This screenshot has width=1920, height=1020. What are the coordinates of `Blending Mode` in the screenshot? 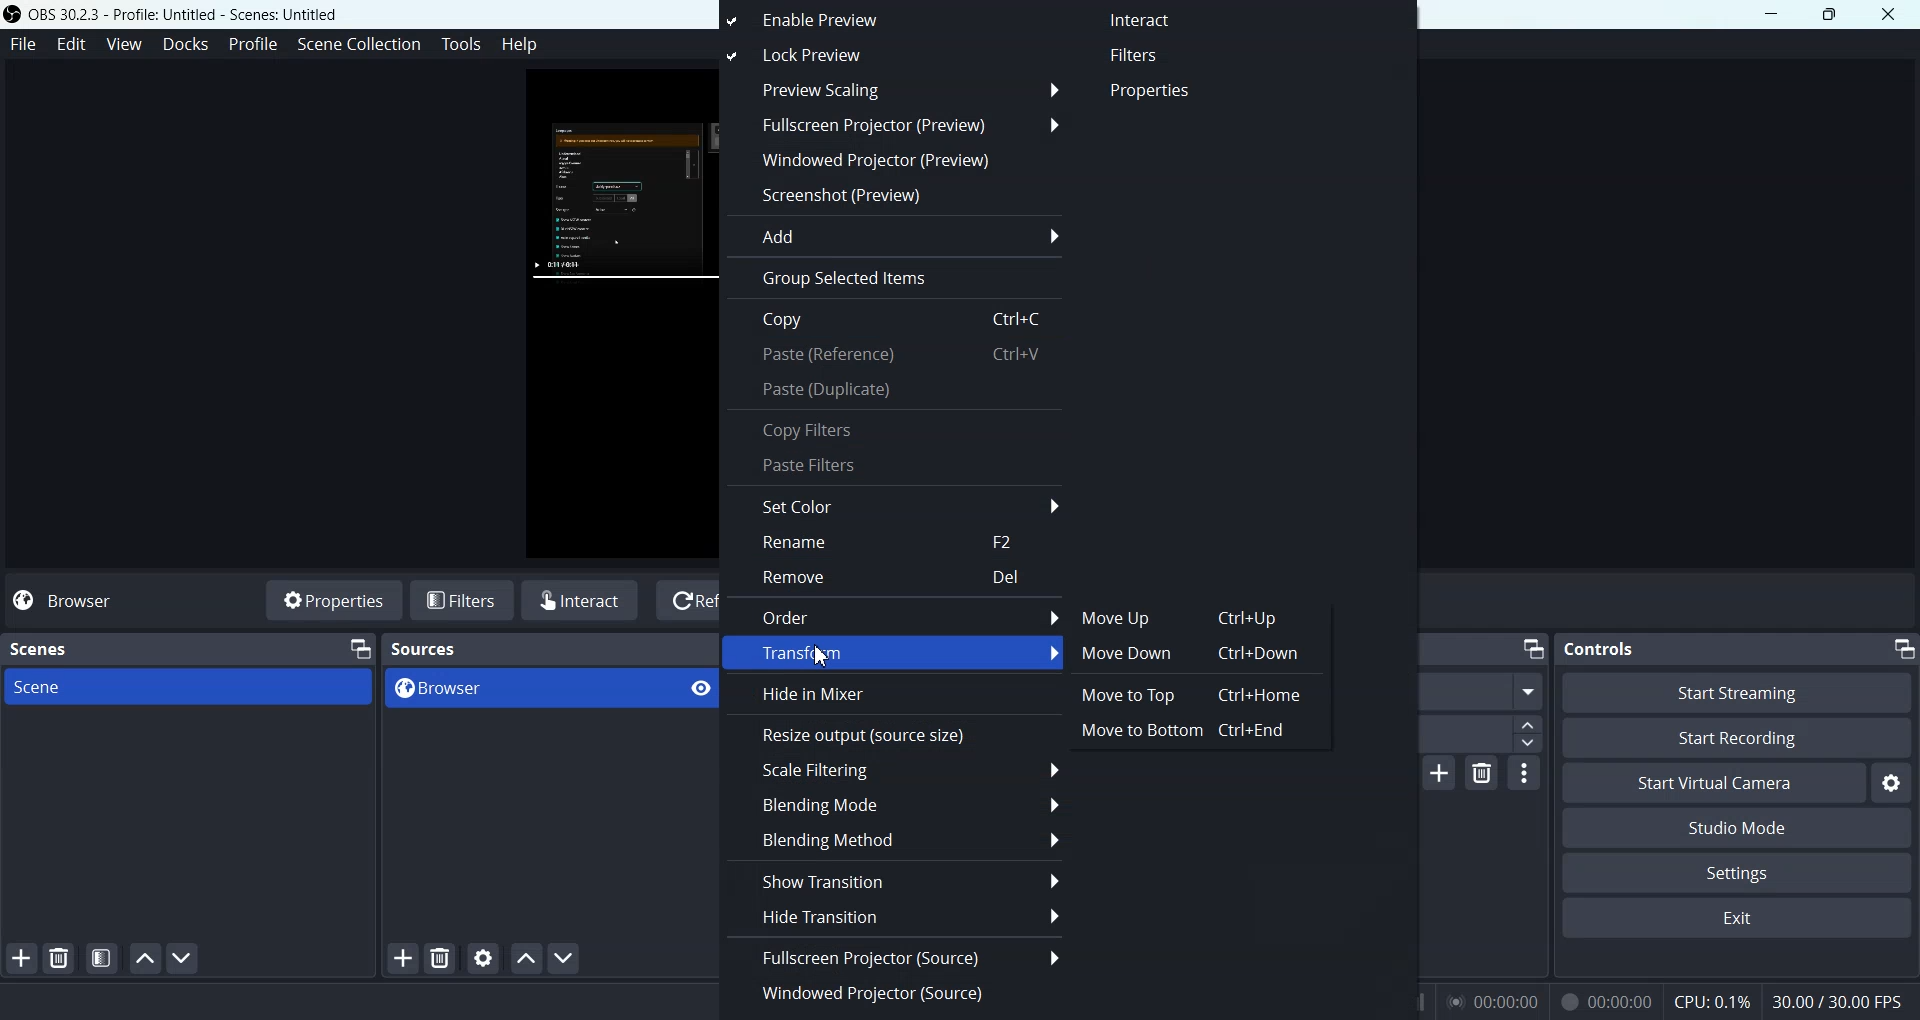 It's located at (897, 803).